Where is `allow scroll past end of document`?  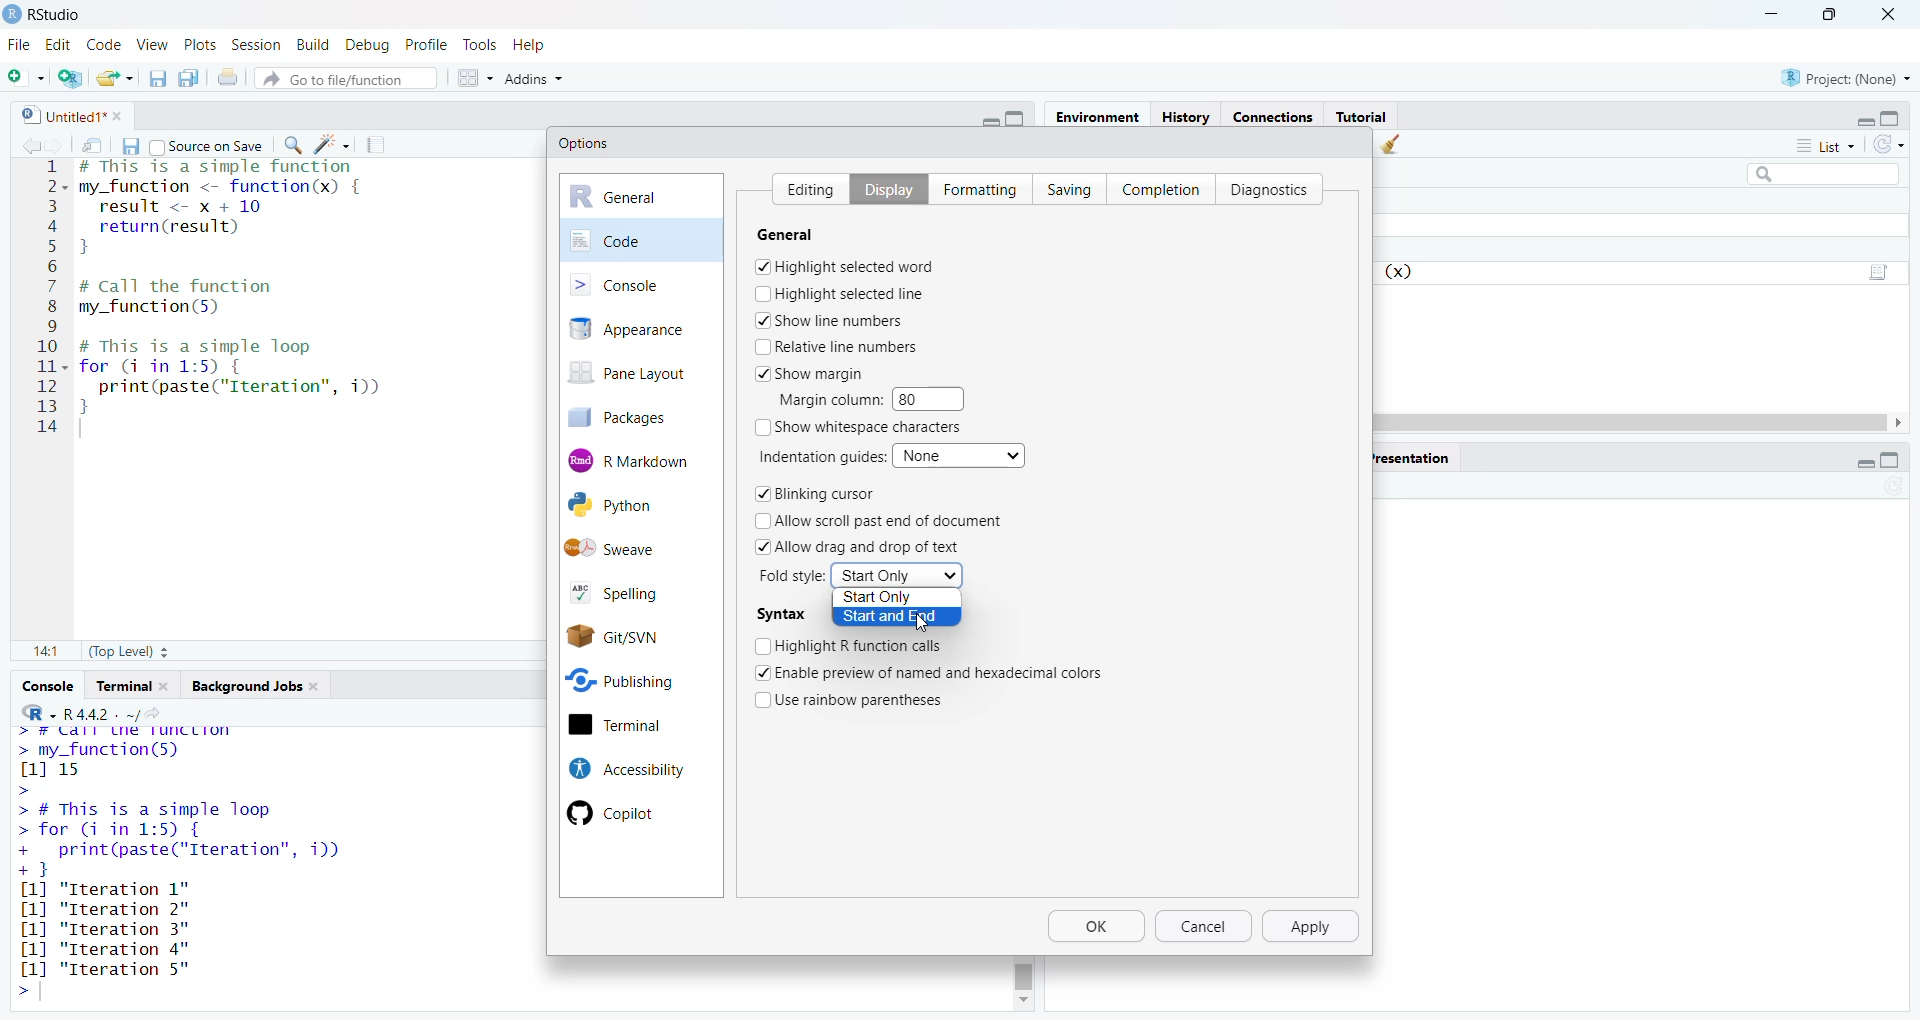
allow scroll past end of document is located at coordinates (890, 521).